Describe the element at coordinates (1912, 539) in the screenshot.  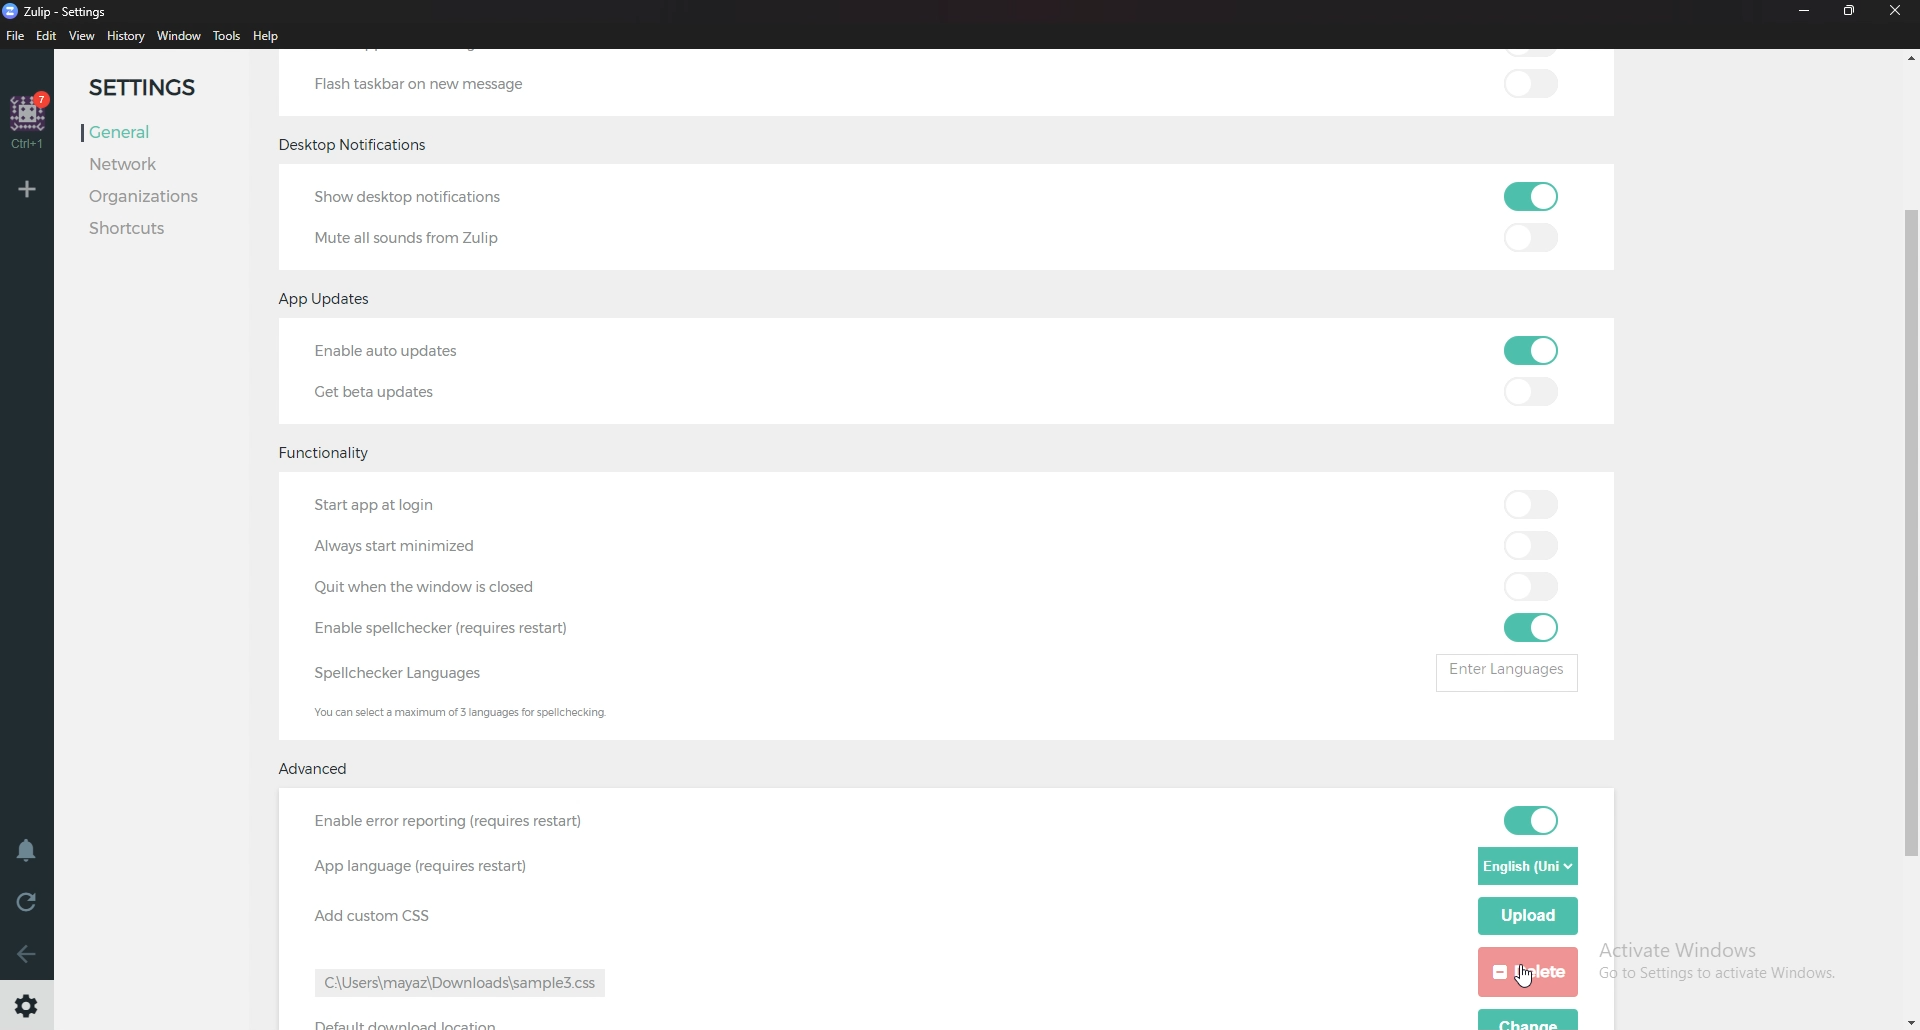
I see `scroll bar` at that location.